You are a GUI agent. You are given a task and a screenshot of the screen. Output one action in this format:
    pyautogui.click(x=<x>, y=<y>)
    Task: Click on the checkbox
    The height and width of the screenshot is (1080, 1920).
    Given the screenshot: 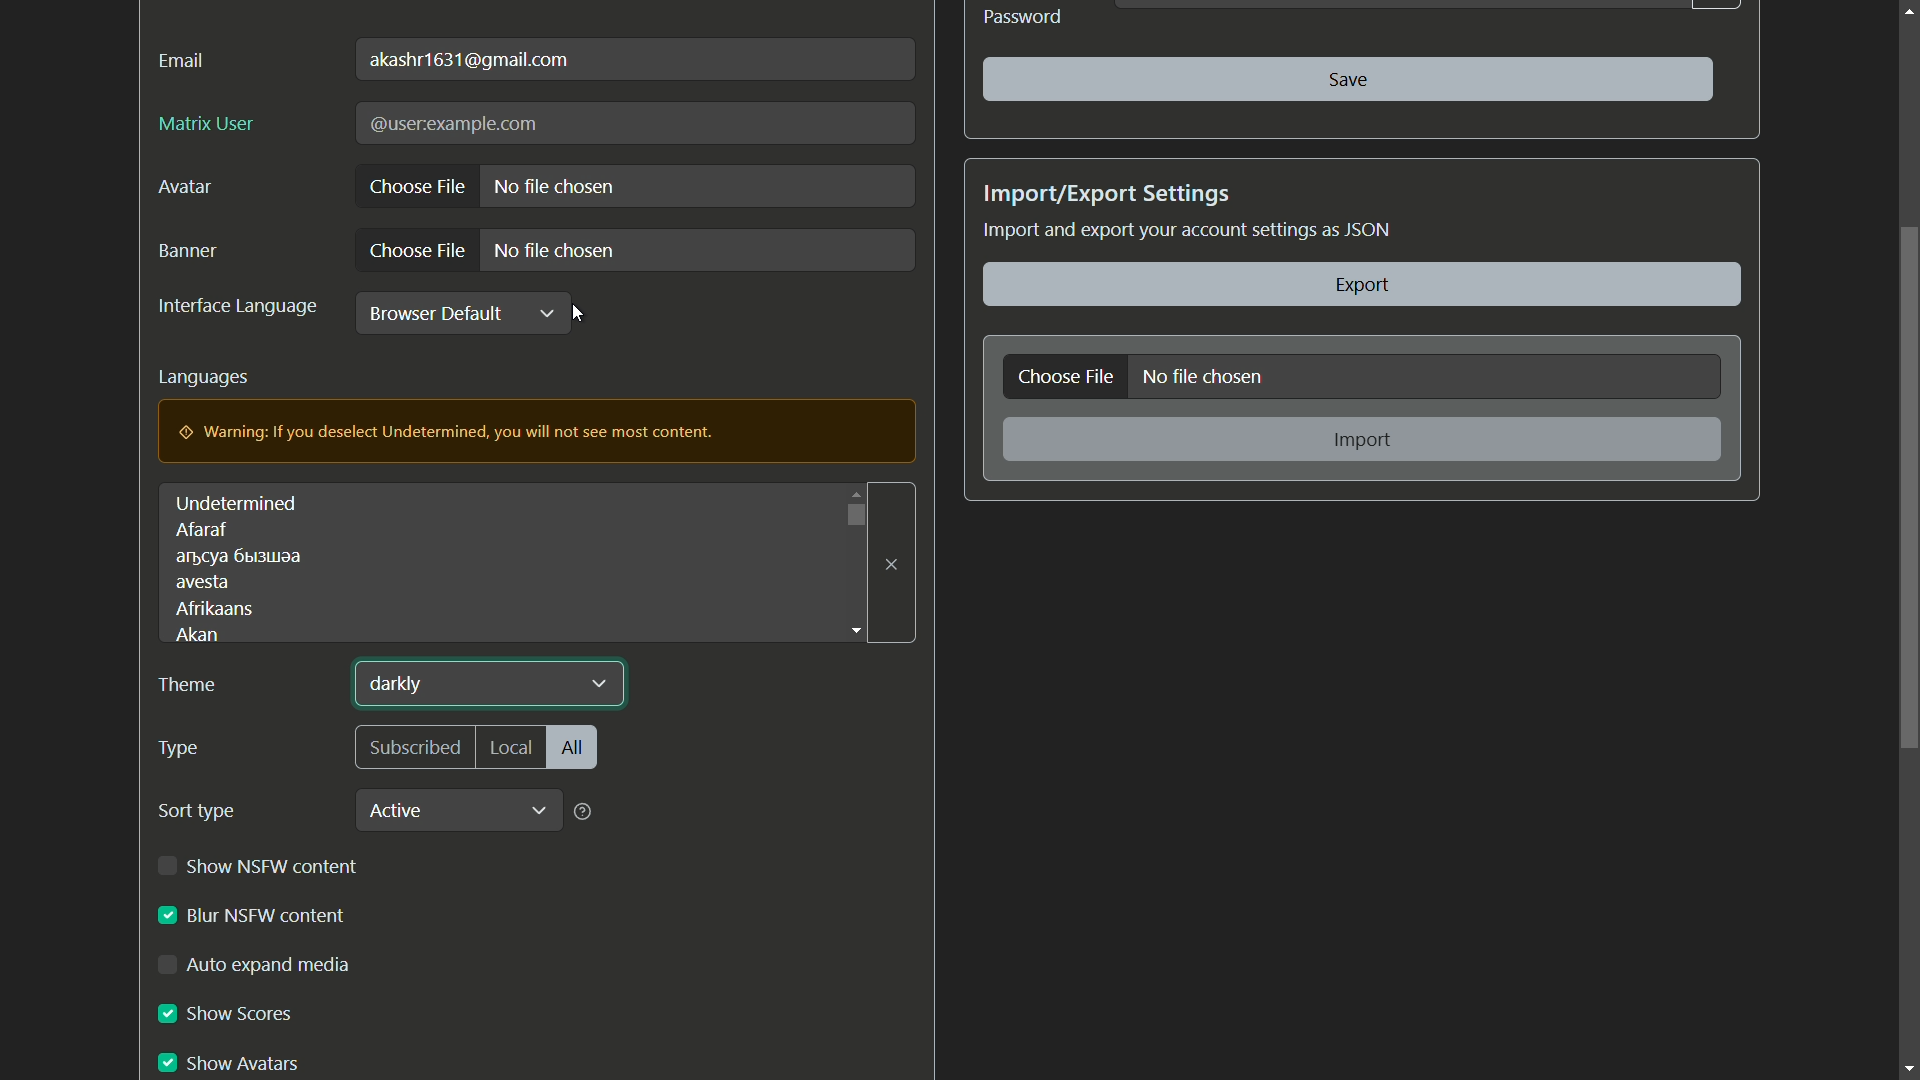 What is the action you would take?
    pyautogui.click(x=166, y=1063)
    